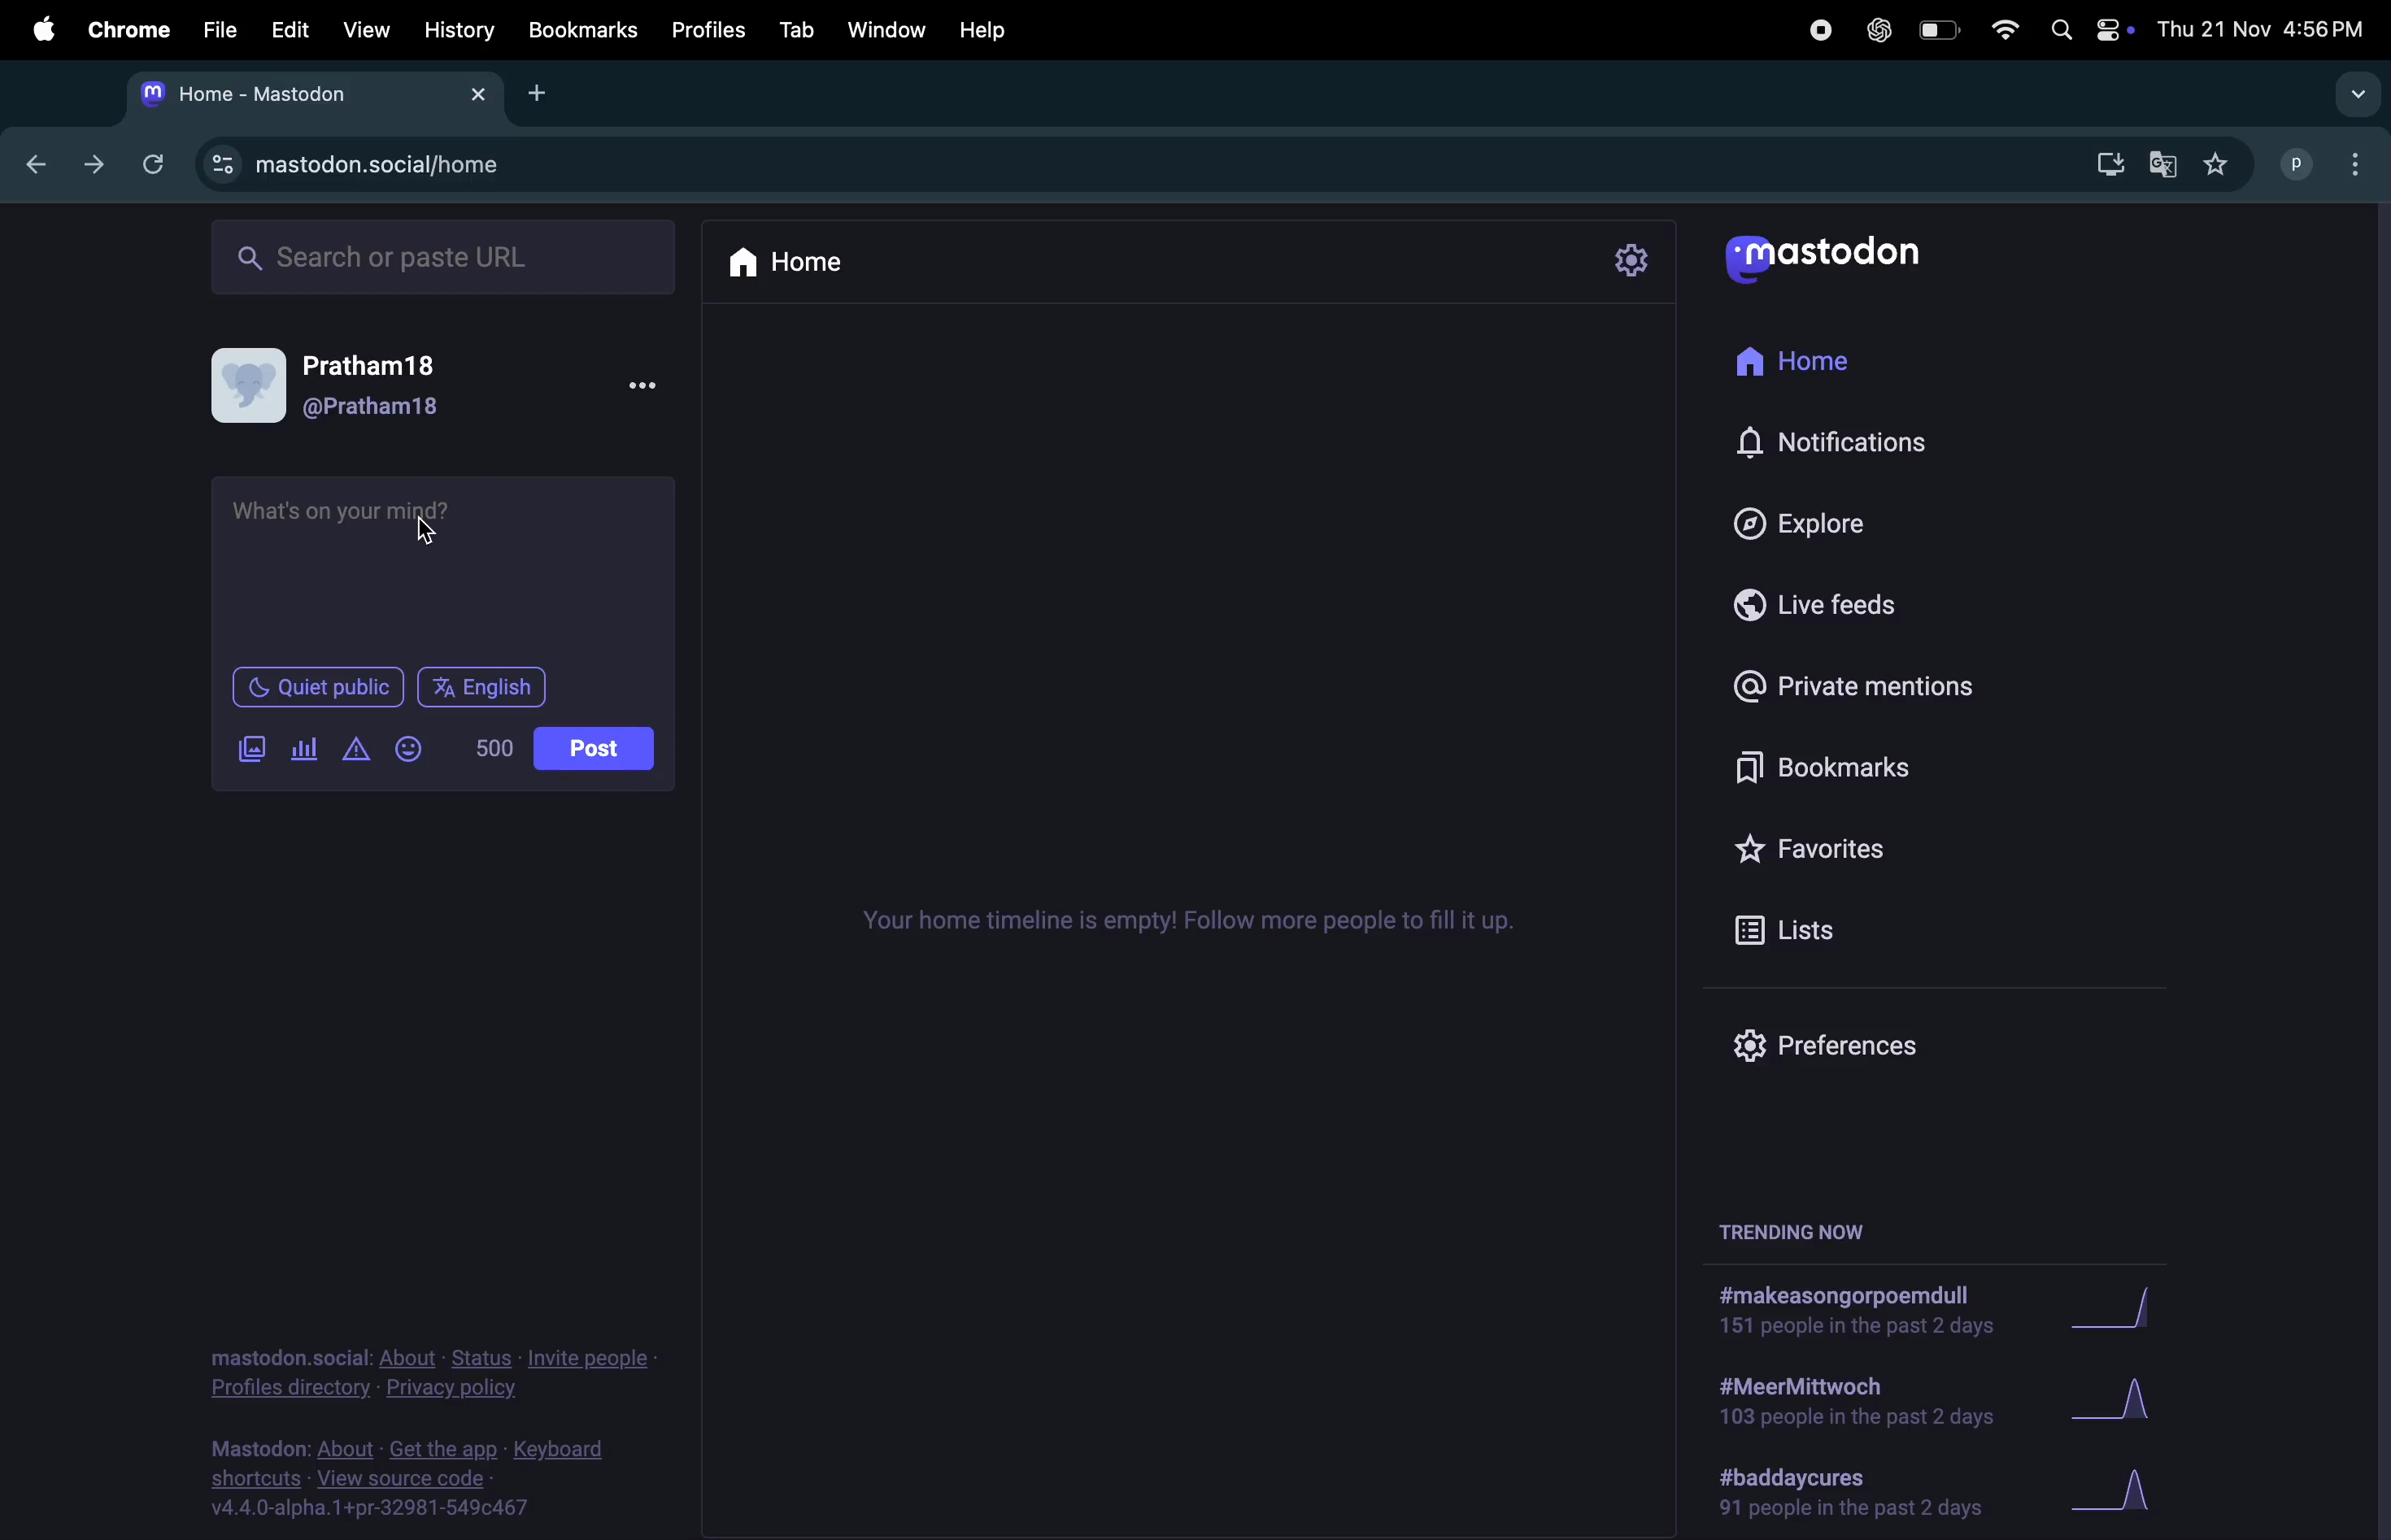 This screenshot has height=1540, width=2391. Describe the element at coordinates (148, 162) in the screenshot. I see `refresh` at that location.